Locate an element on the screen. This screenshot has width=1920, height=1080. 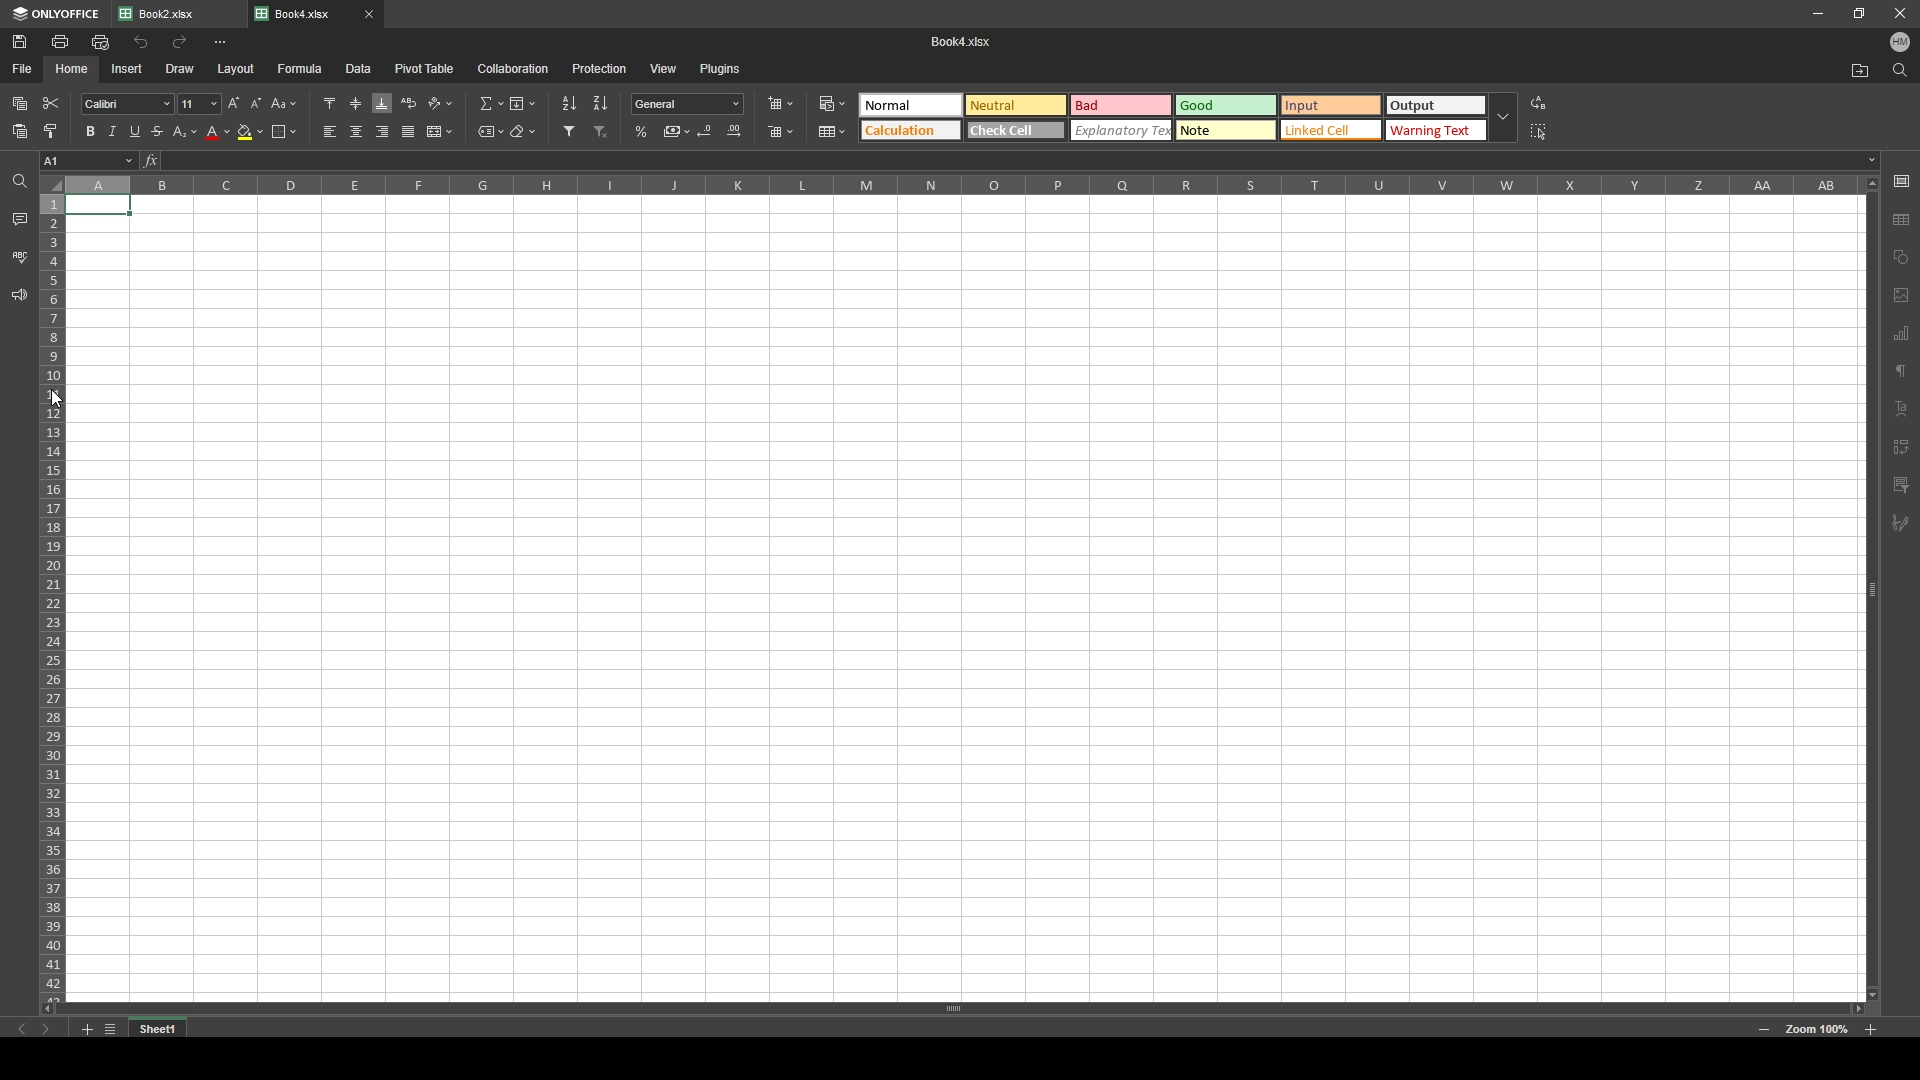
decrease decimal is located at coordinates (705, 130).